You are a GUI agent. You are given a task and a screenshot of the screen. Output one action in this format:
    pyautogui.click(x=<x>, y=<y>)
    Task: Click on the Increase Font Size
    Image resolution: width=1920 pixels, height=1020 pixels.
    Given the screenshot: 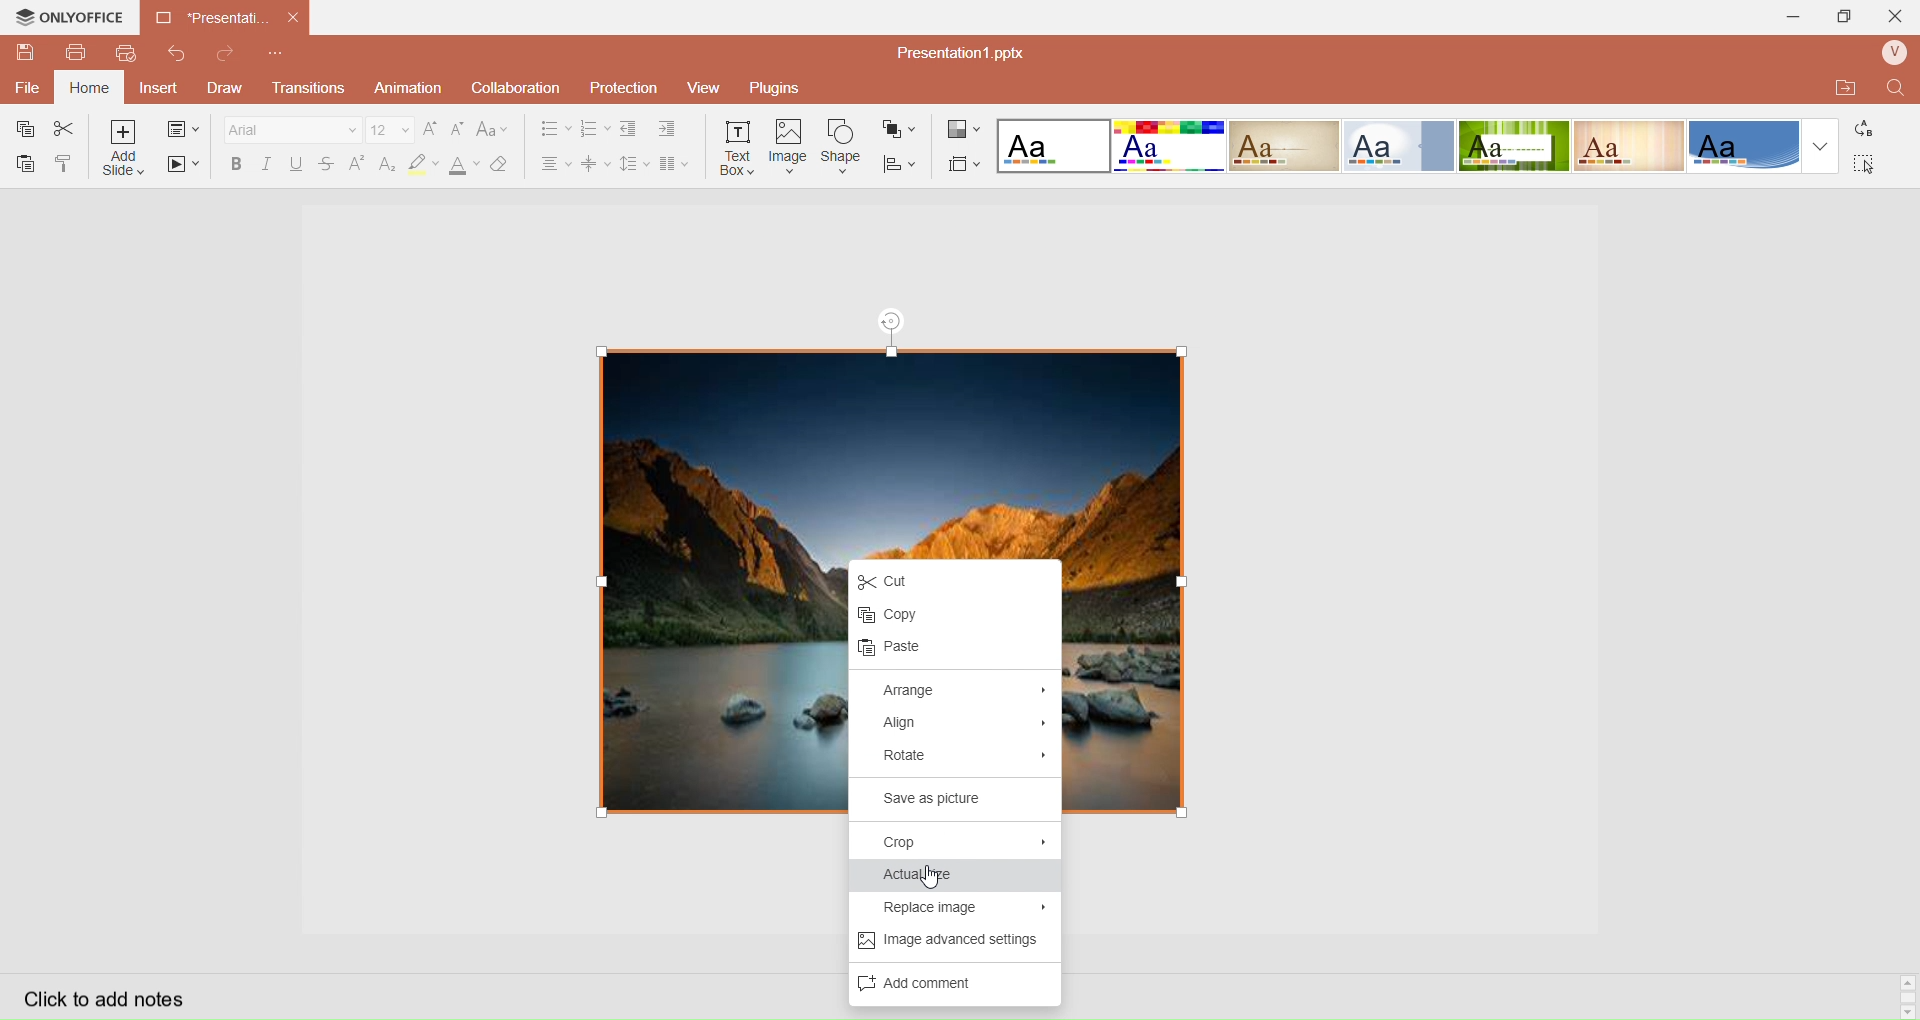 What is the action you would take?
    pyautogui.click(x=429, y=127)
    